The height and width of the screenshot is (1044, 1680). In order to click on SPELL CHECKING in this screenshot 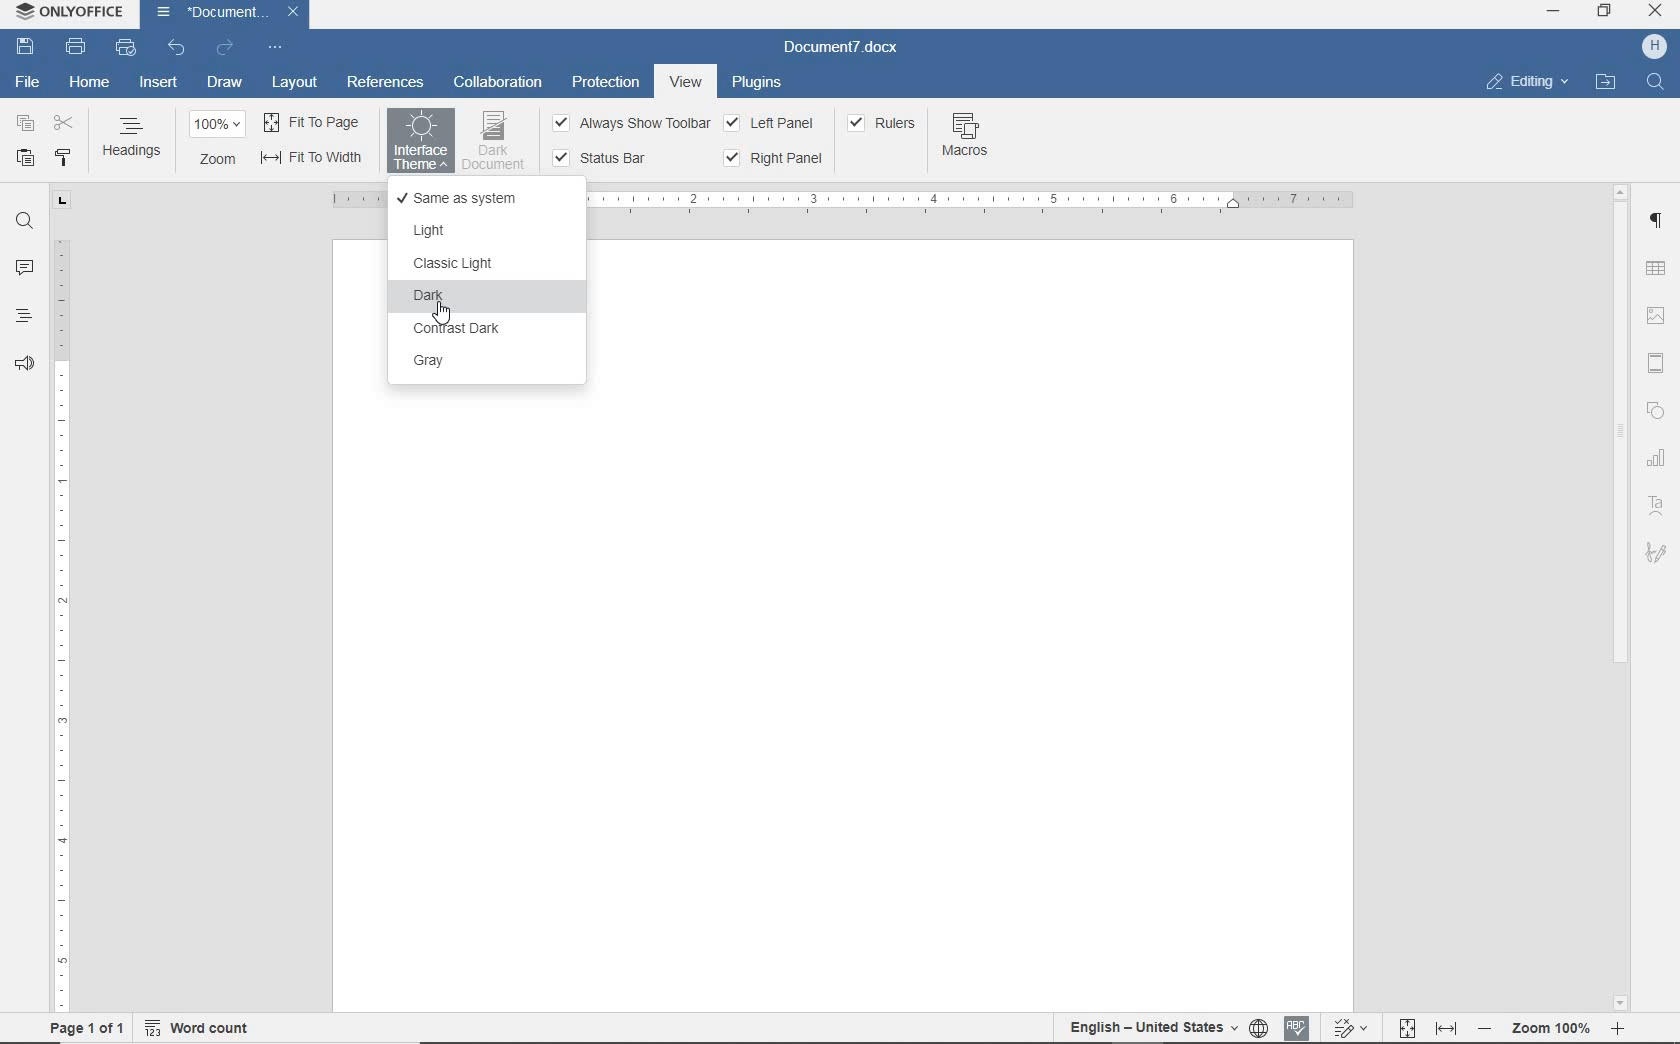, I will do `click(1298, 1027)`.